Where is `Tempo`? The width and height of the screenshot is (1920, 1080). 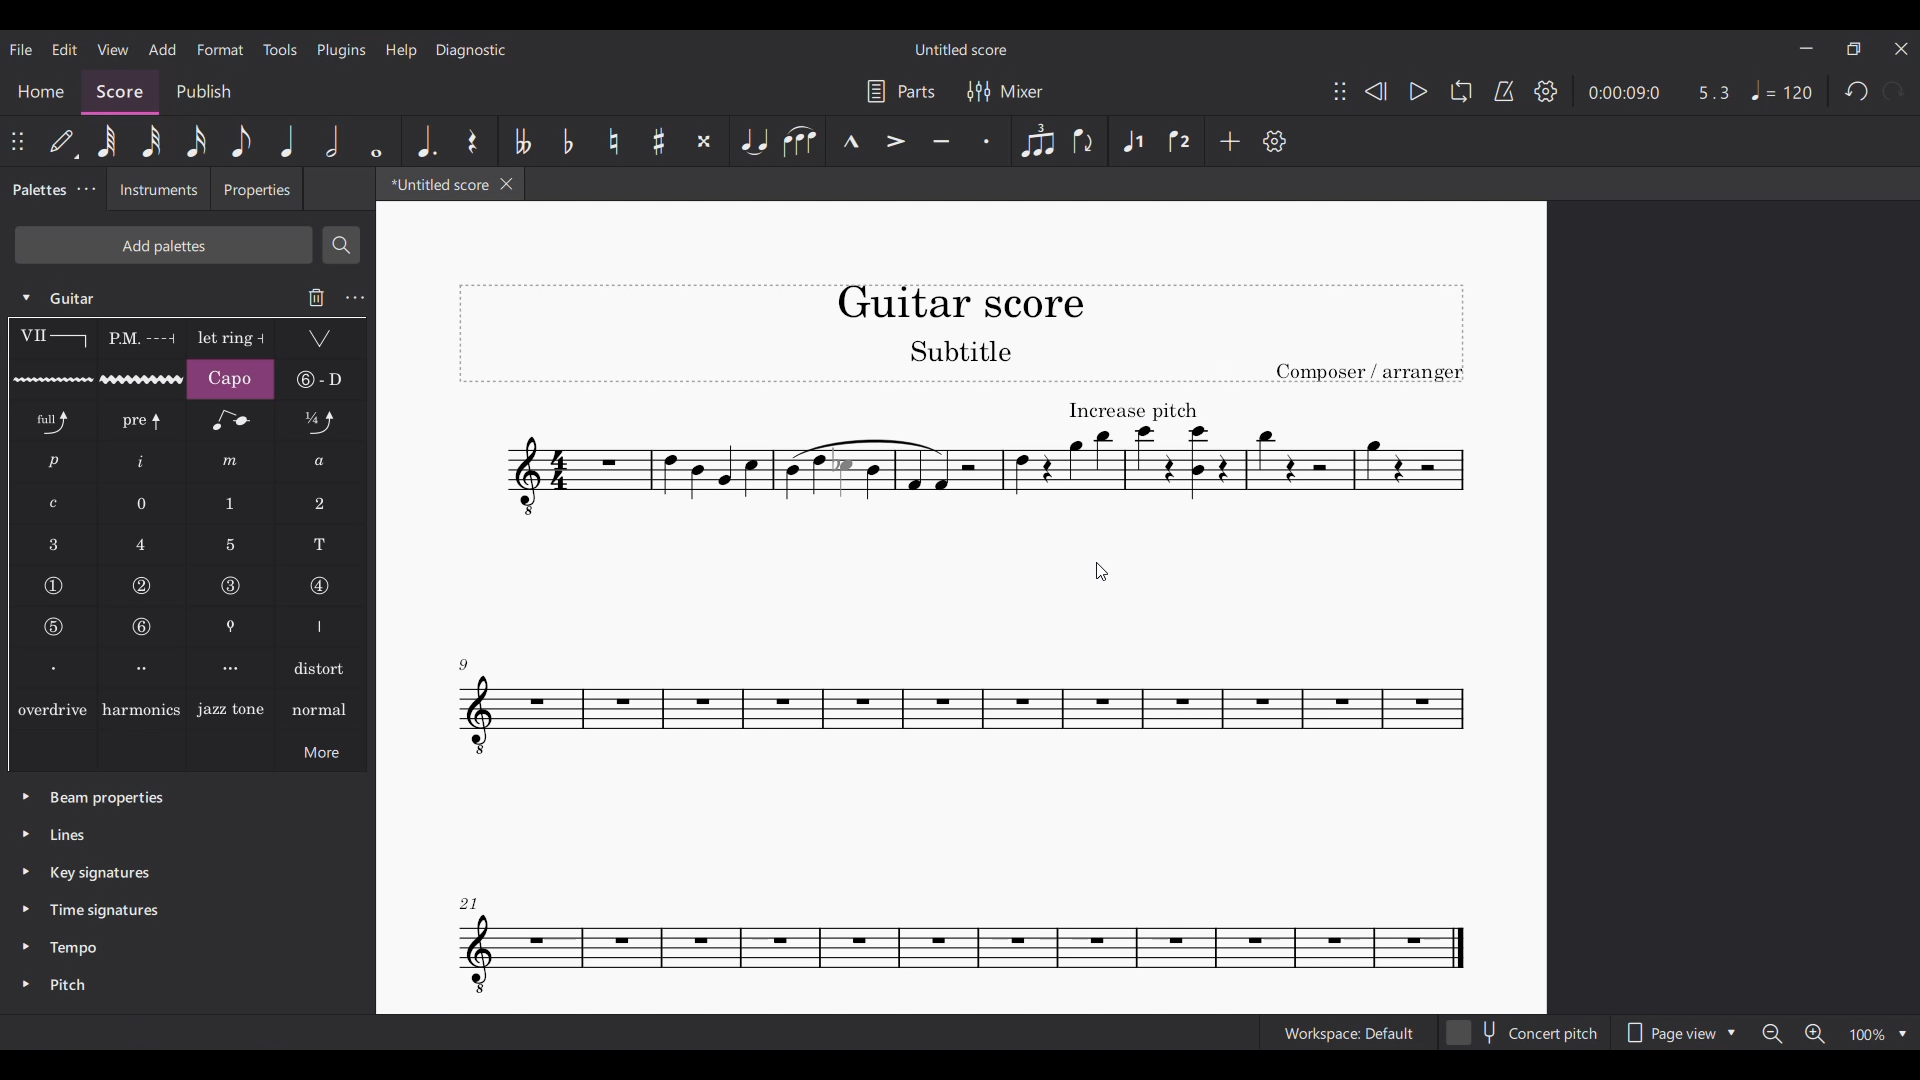
Tempo is located at coordinates (74, 948).